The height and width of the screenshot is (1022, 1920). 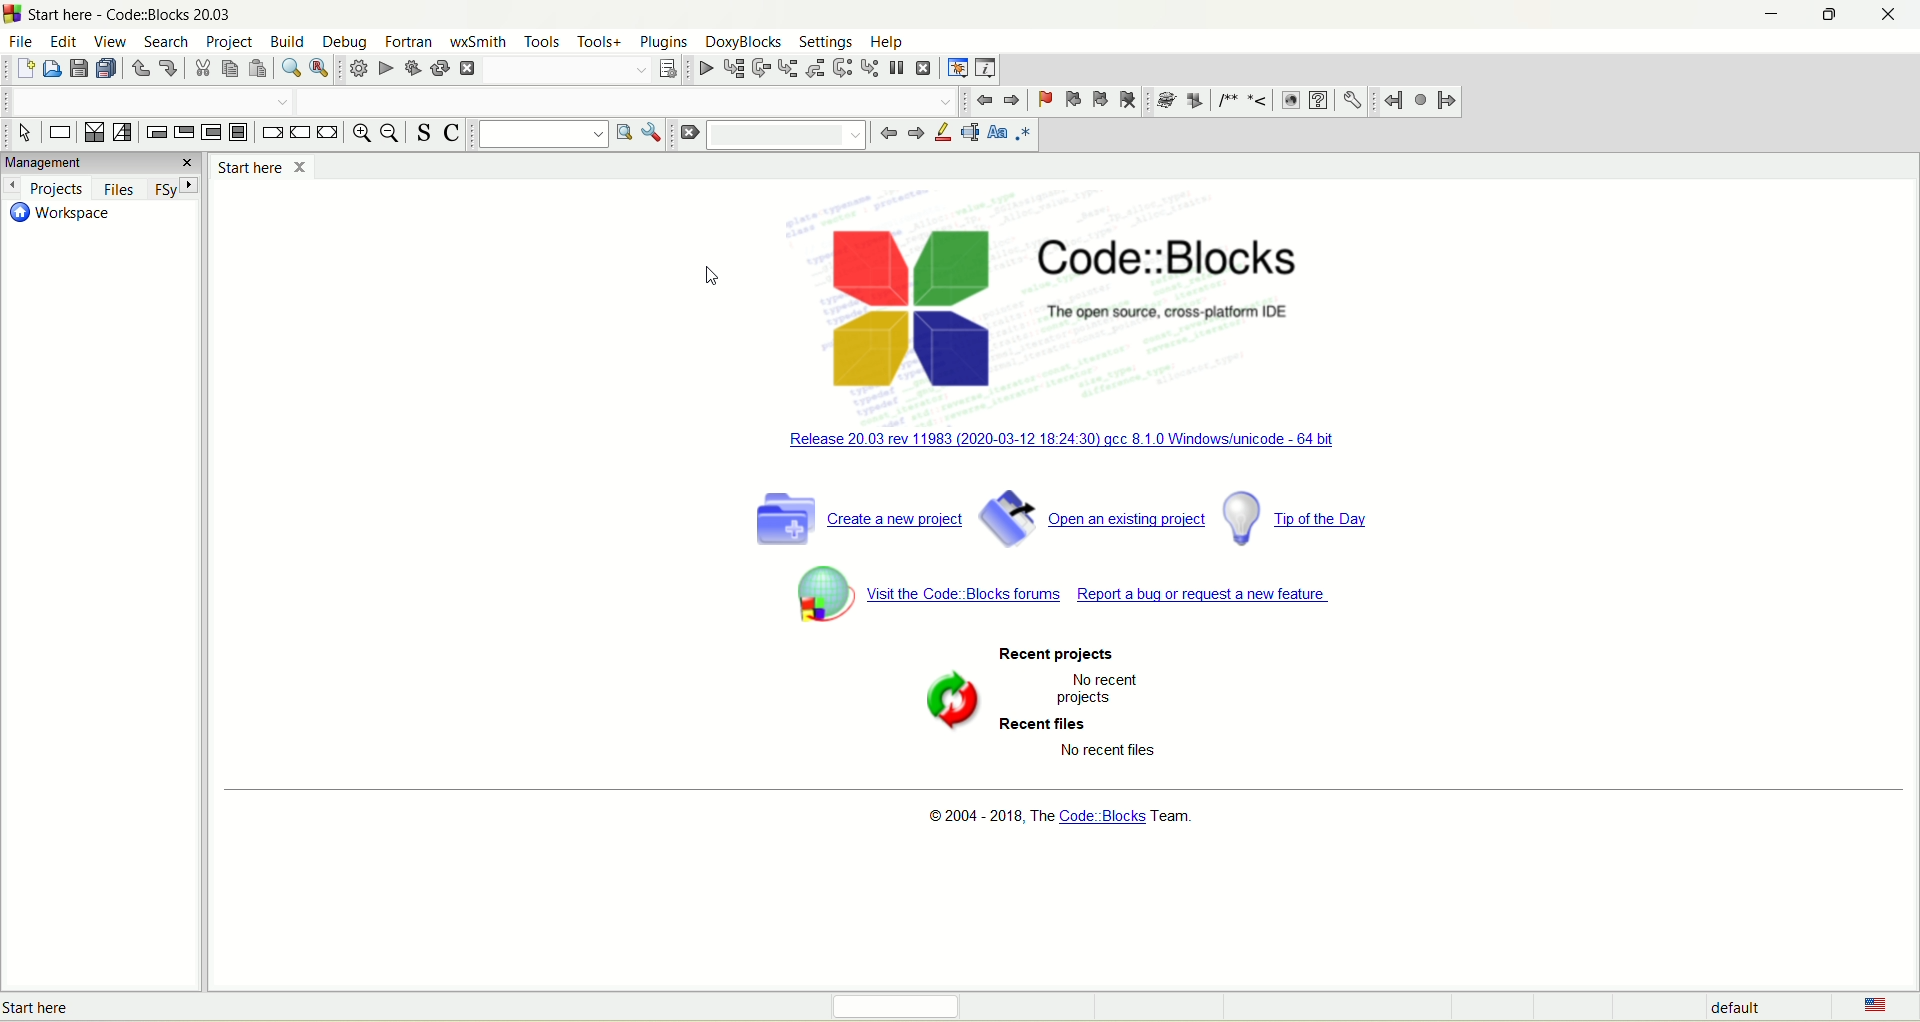 I want to click on back, so click(x=886, y=137).